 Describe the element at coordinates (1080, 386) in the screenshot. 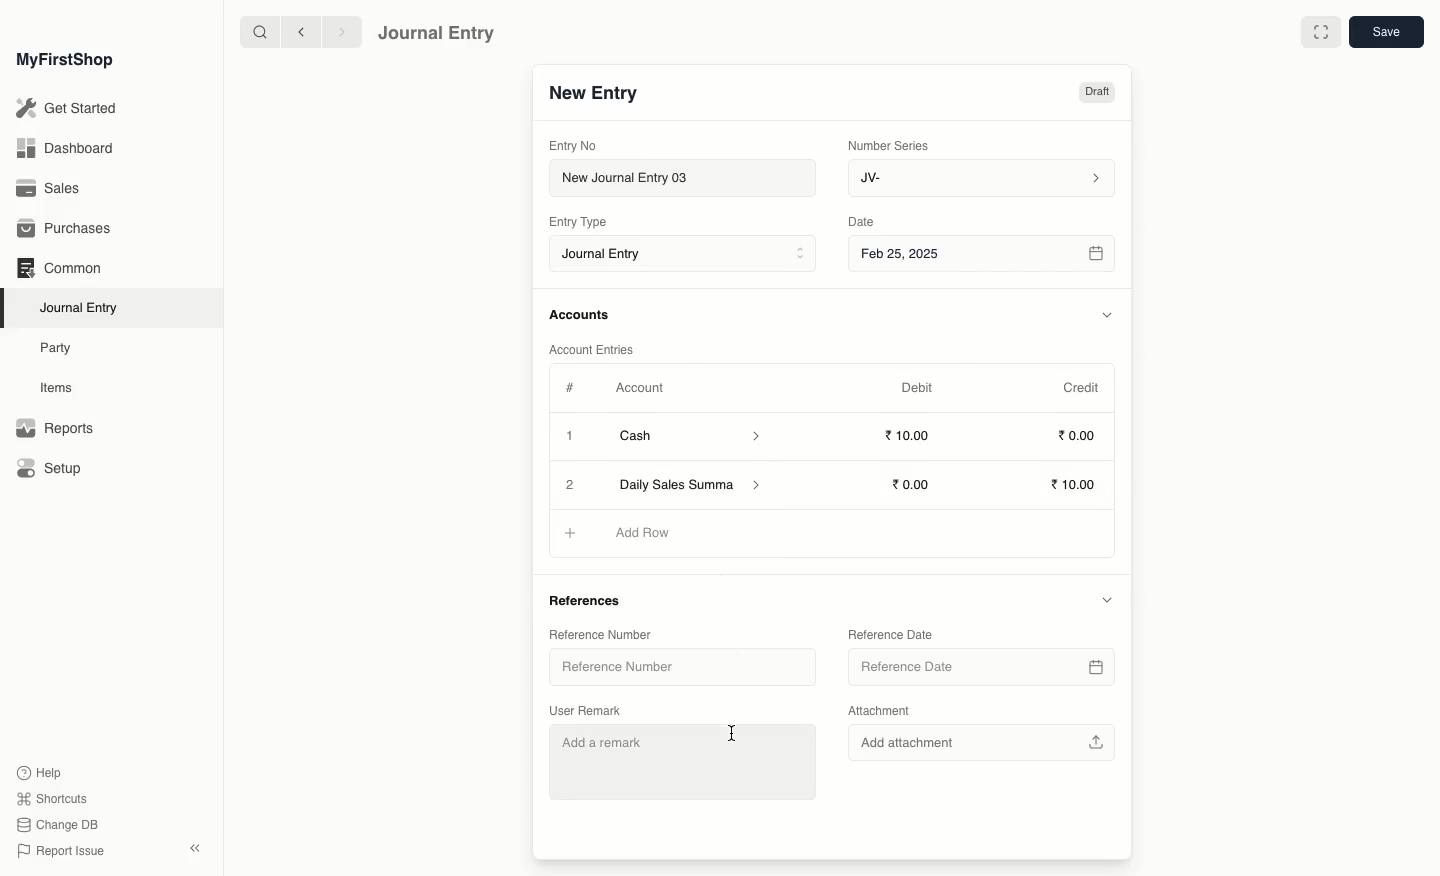

I see `Credit` at that location.